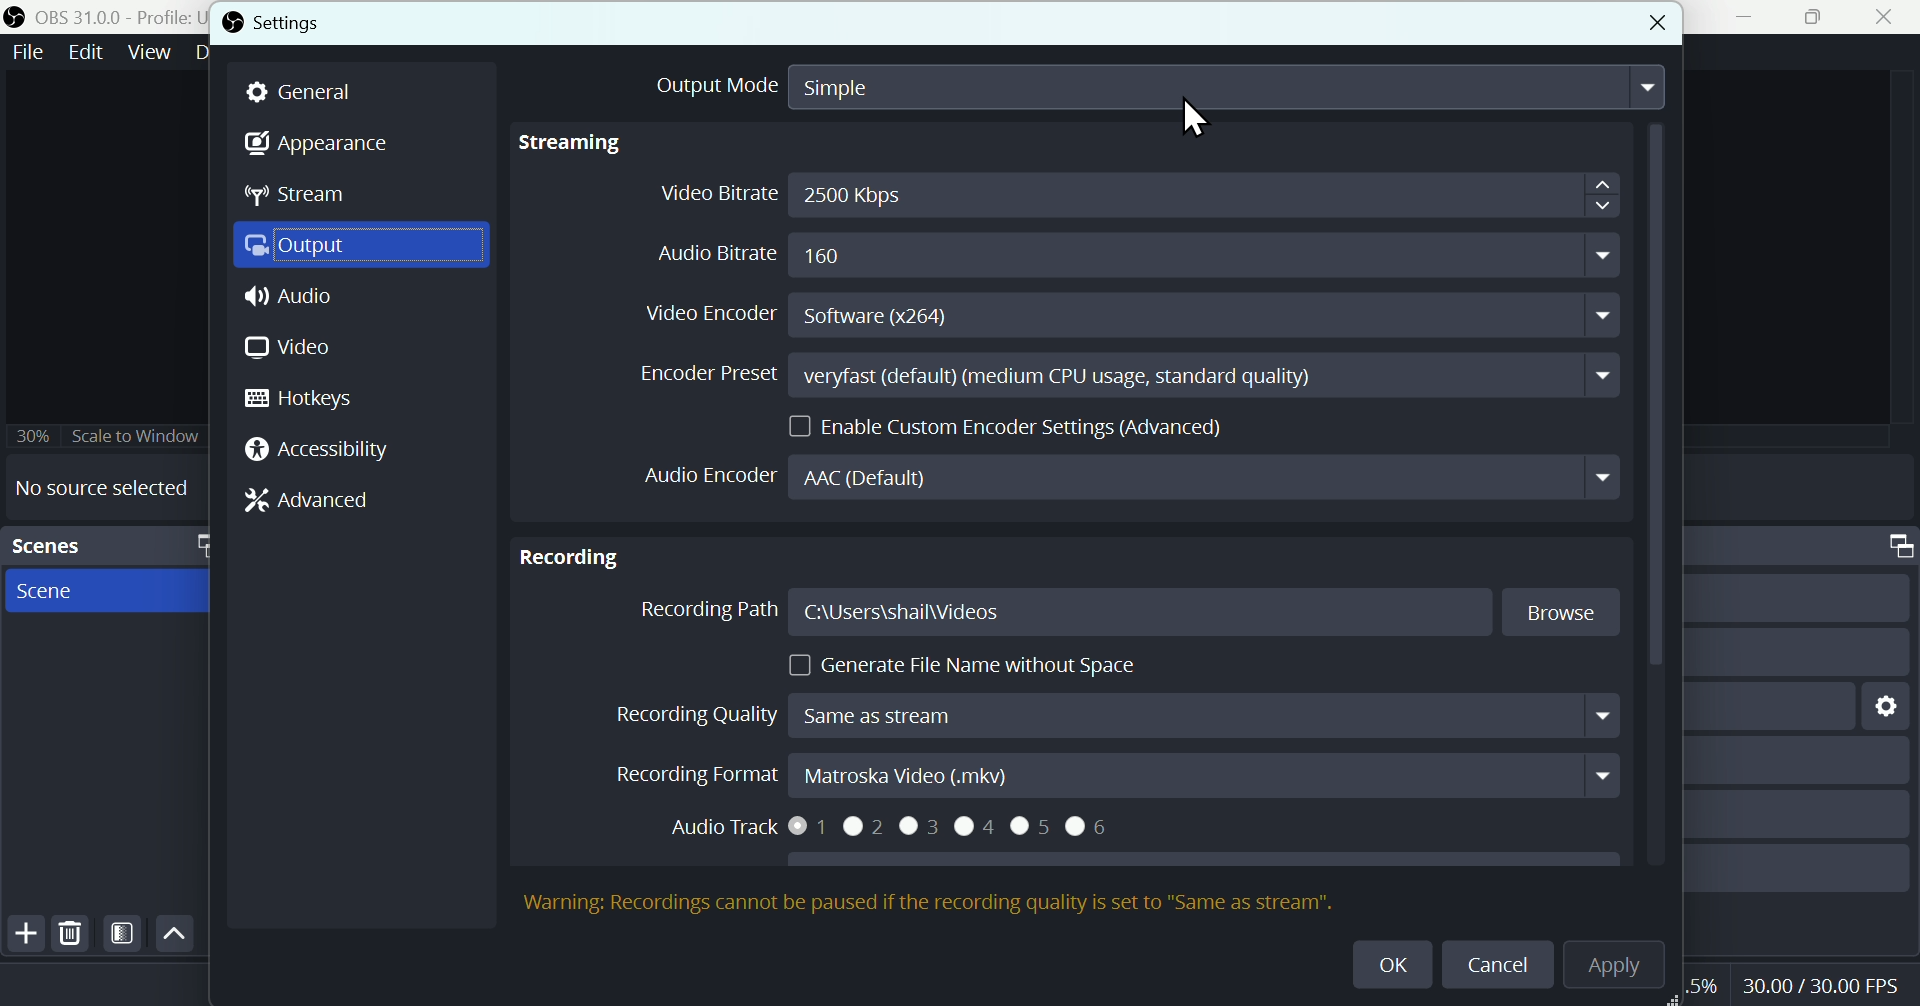  I want to click on cursor on simple, so click(1197, 119).